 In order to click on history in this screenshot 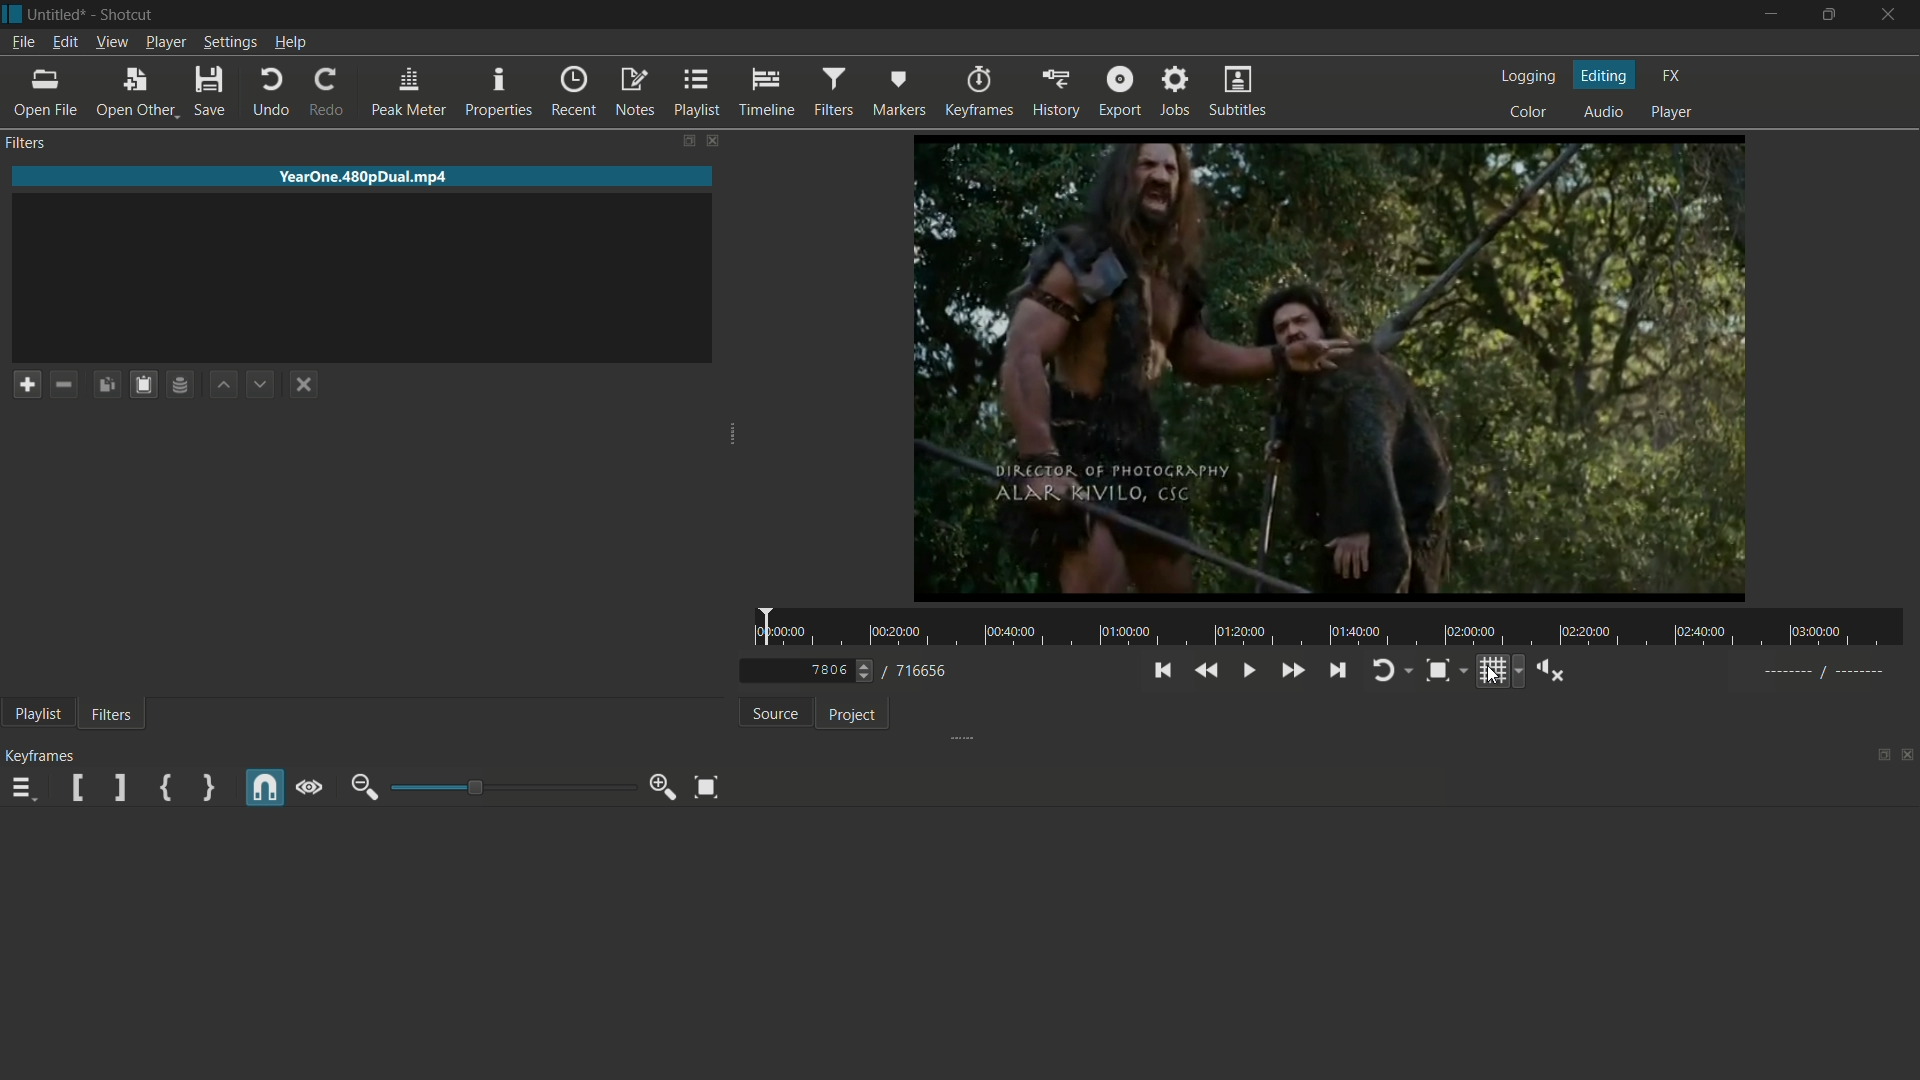, I will do `click(1058, 93)`.